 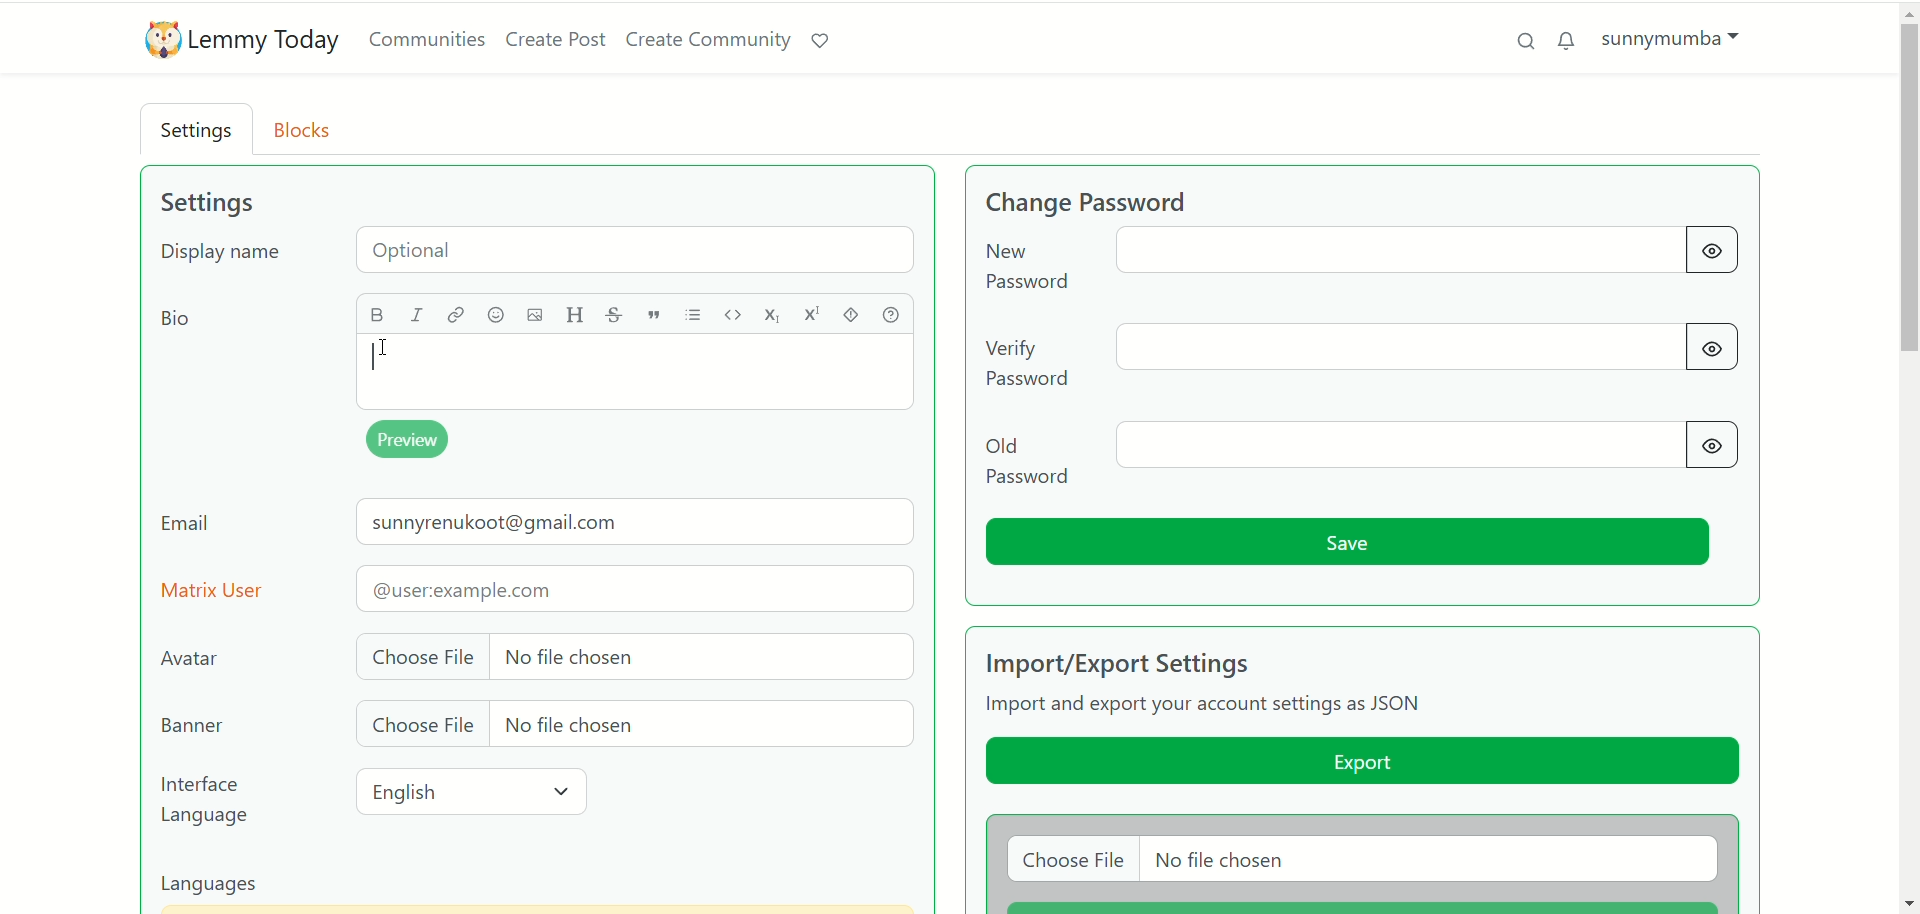 What do you see at coordinates (538, 588) in the screenshot?
I see `matrix user` at bounding box center [538, 588].